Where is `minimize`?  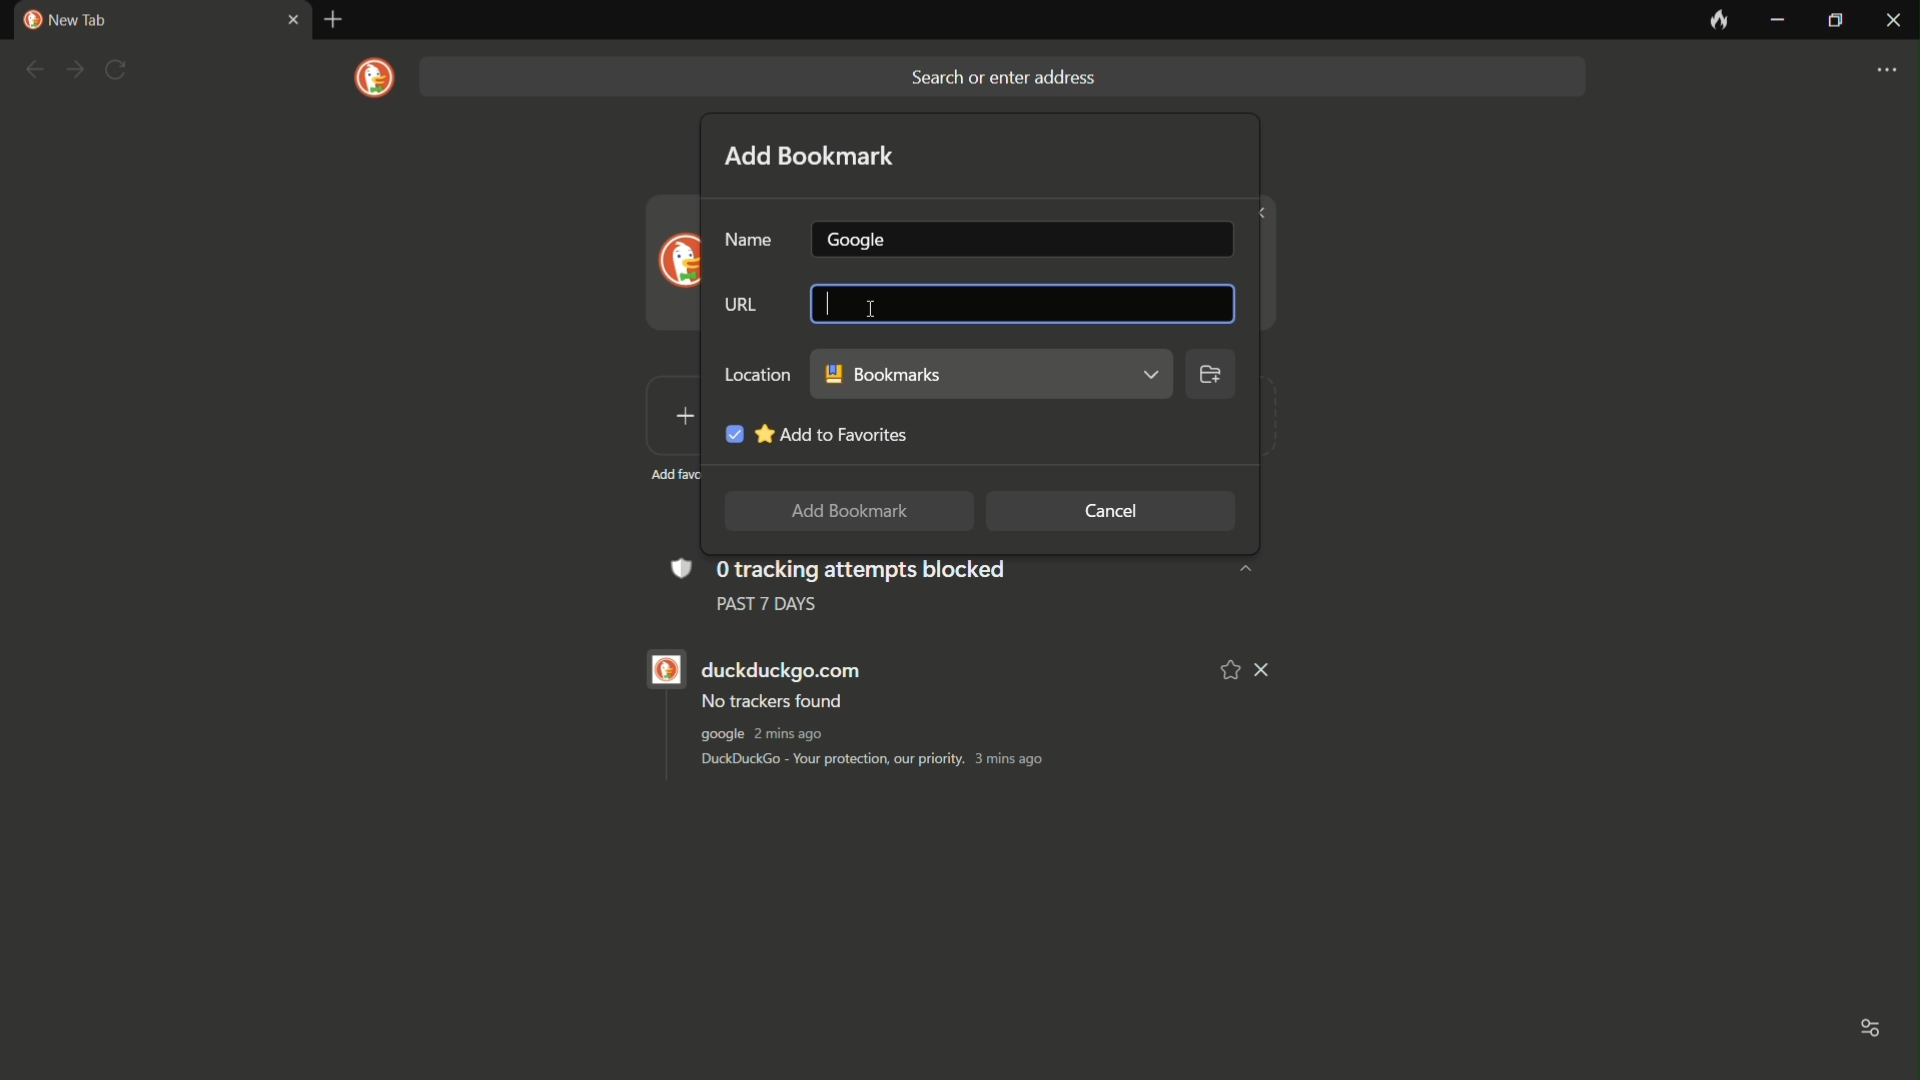
minimize is located at coordinates (1777, 21).